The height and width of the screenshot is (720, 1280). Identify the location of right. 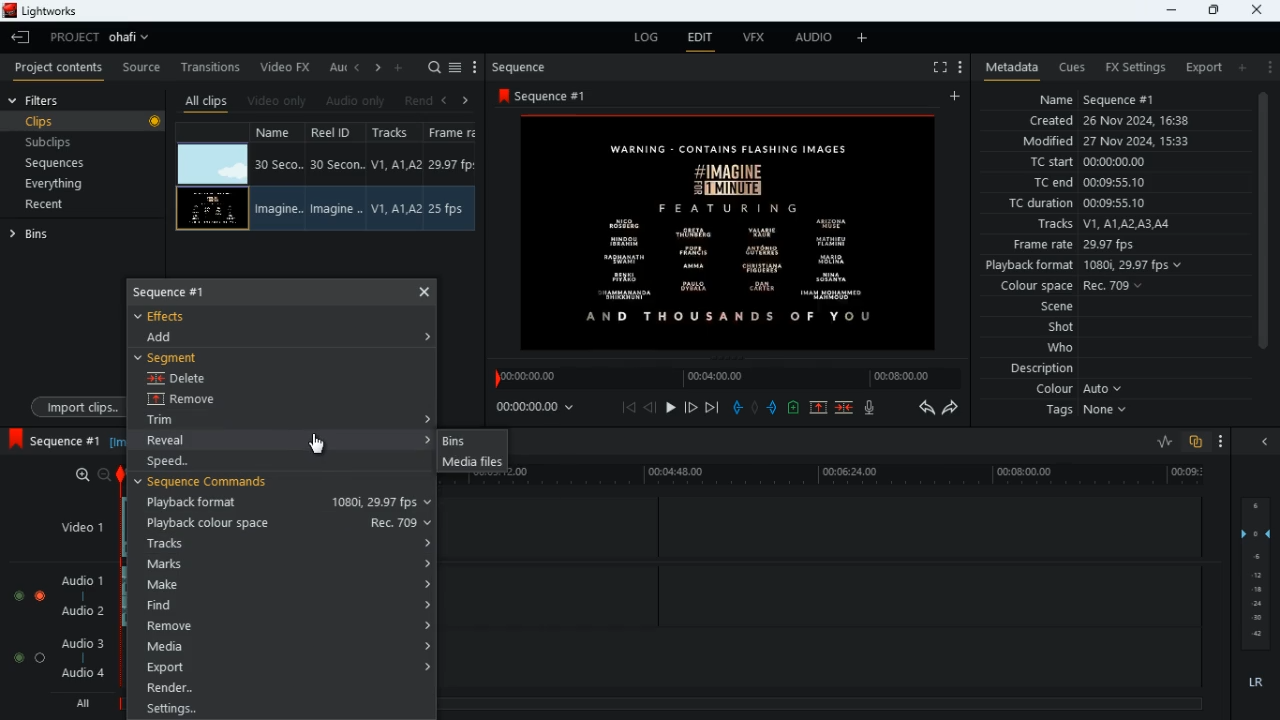
(379, 69).